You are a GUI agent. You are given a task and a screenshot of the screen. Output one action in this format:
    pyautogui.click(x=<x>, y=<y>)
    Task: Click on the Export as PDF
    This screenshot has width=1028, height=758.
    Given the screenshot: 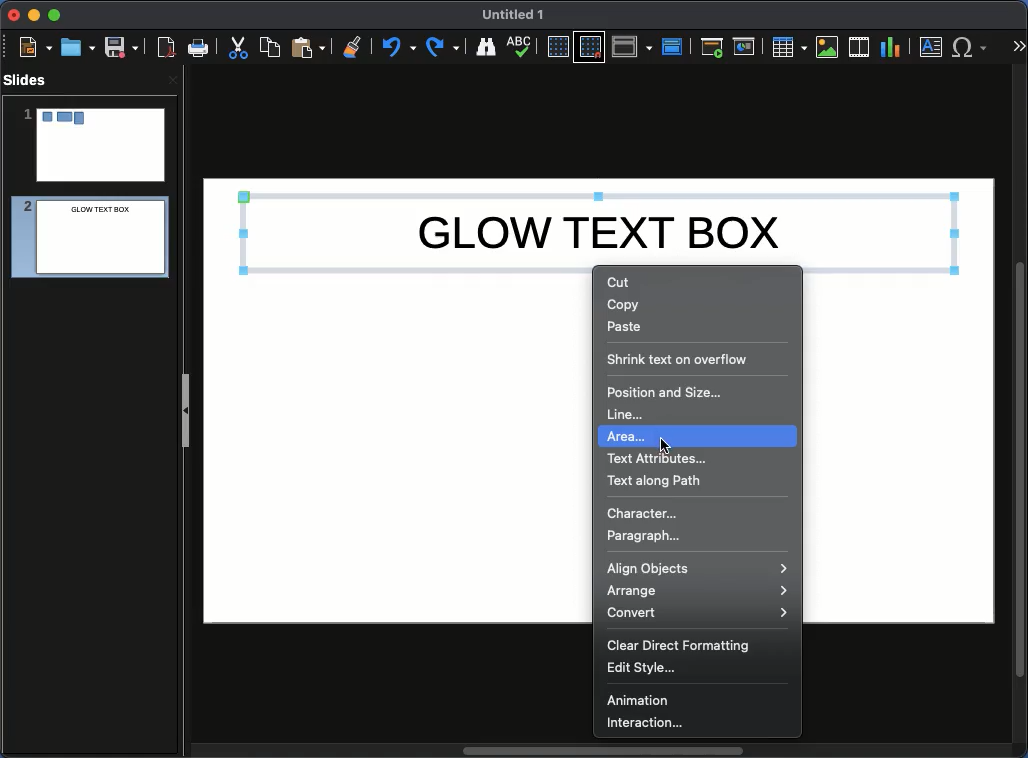 What is the action you would take?
    pyautogui.click(x=166, y=48)
    